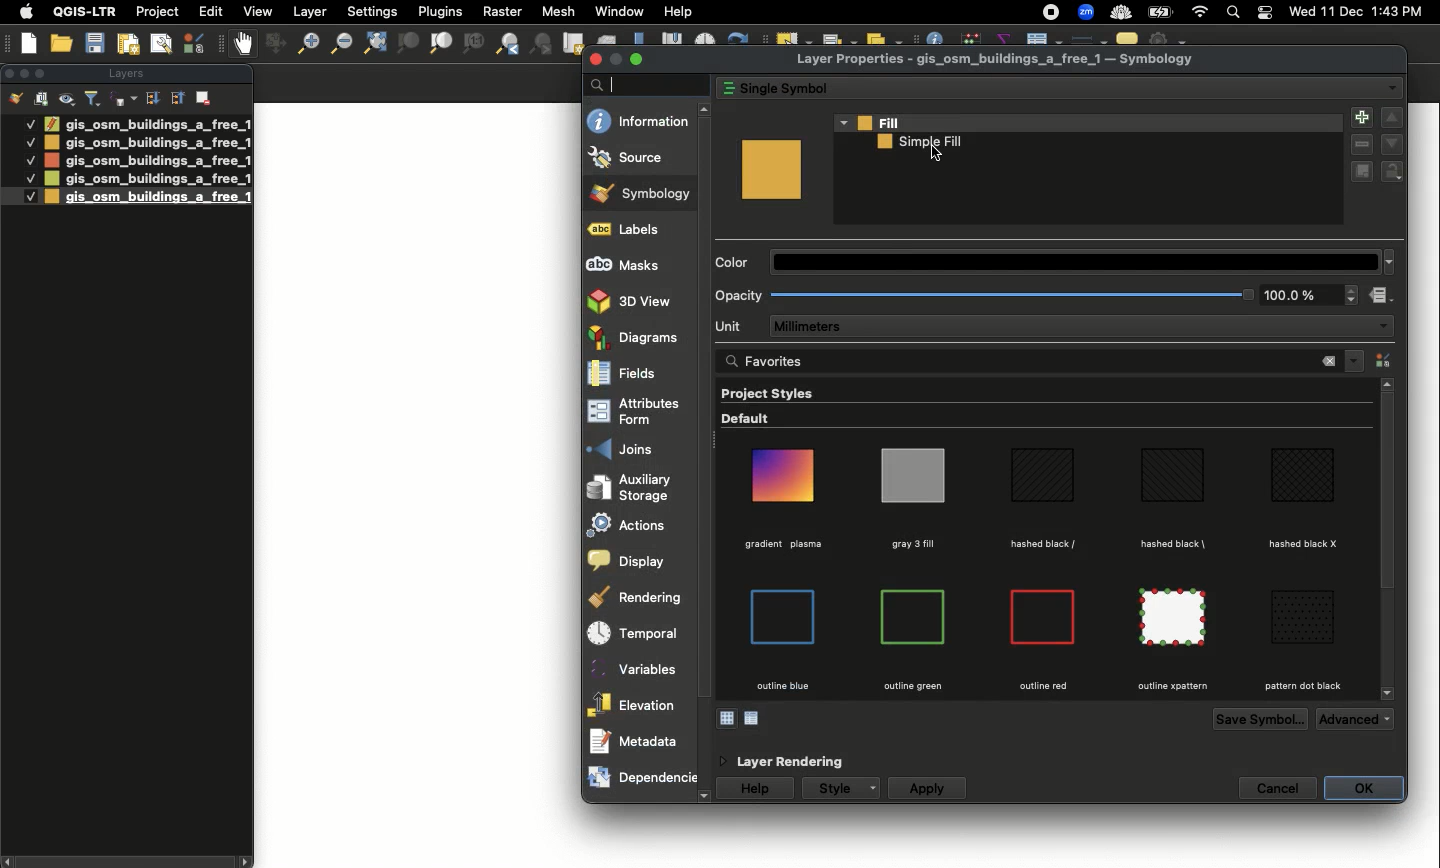  Describe the element at coordinates (638, 413) in the screenshot. I see `Attributes form` at that location.